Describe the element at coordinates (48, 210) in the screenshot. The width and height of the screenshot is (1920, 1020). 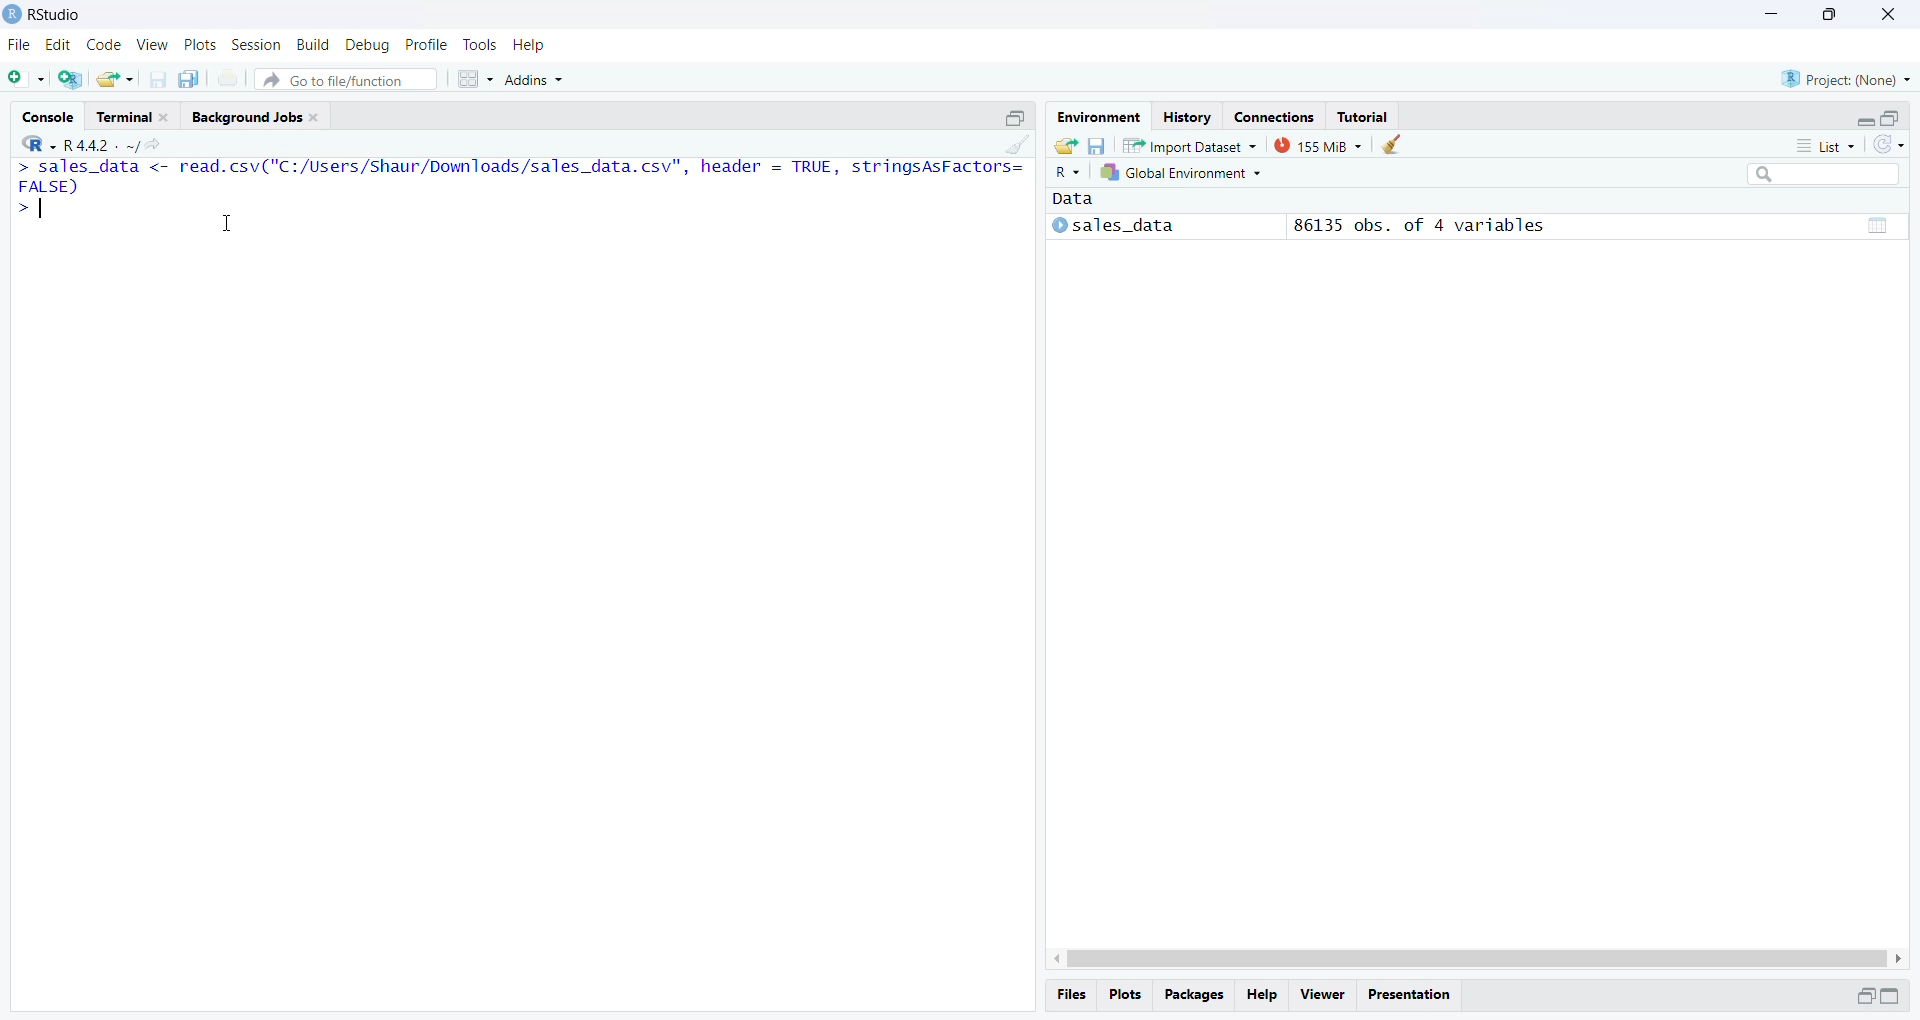
I see `Input cursor` at that location.